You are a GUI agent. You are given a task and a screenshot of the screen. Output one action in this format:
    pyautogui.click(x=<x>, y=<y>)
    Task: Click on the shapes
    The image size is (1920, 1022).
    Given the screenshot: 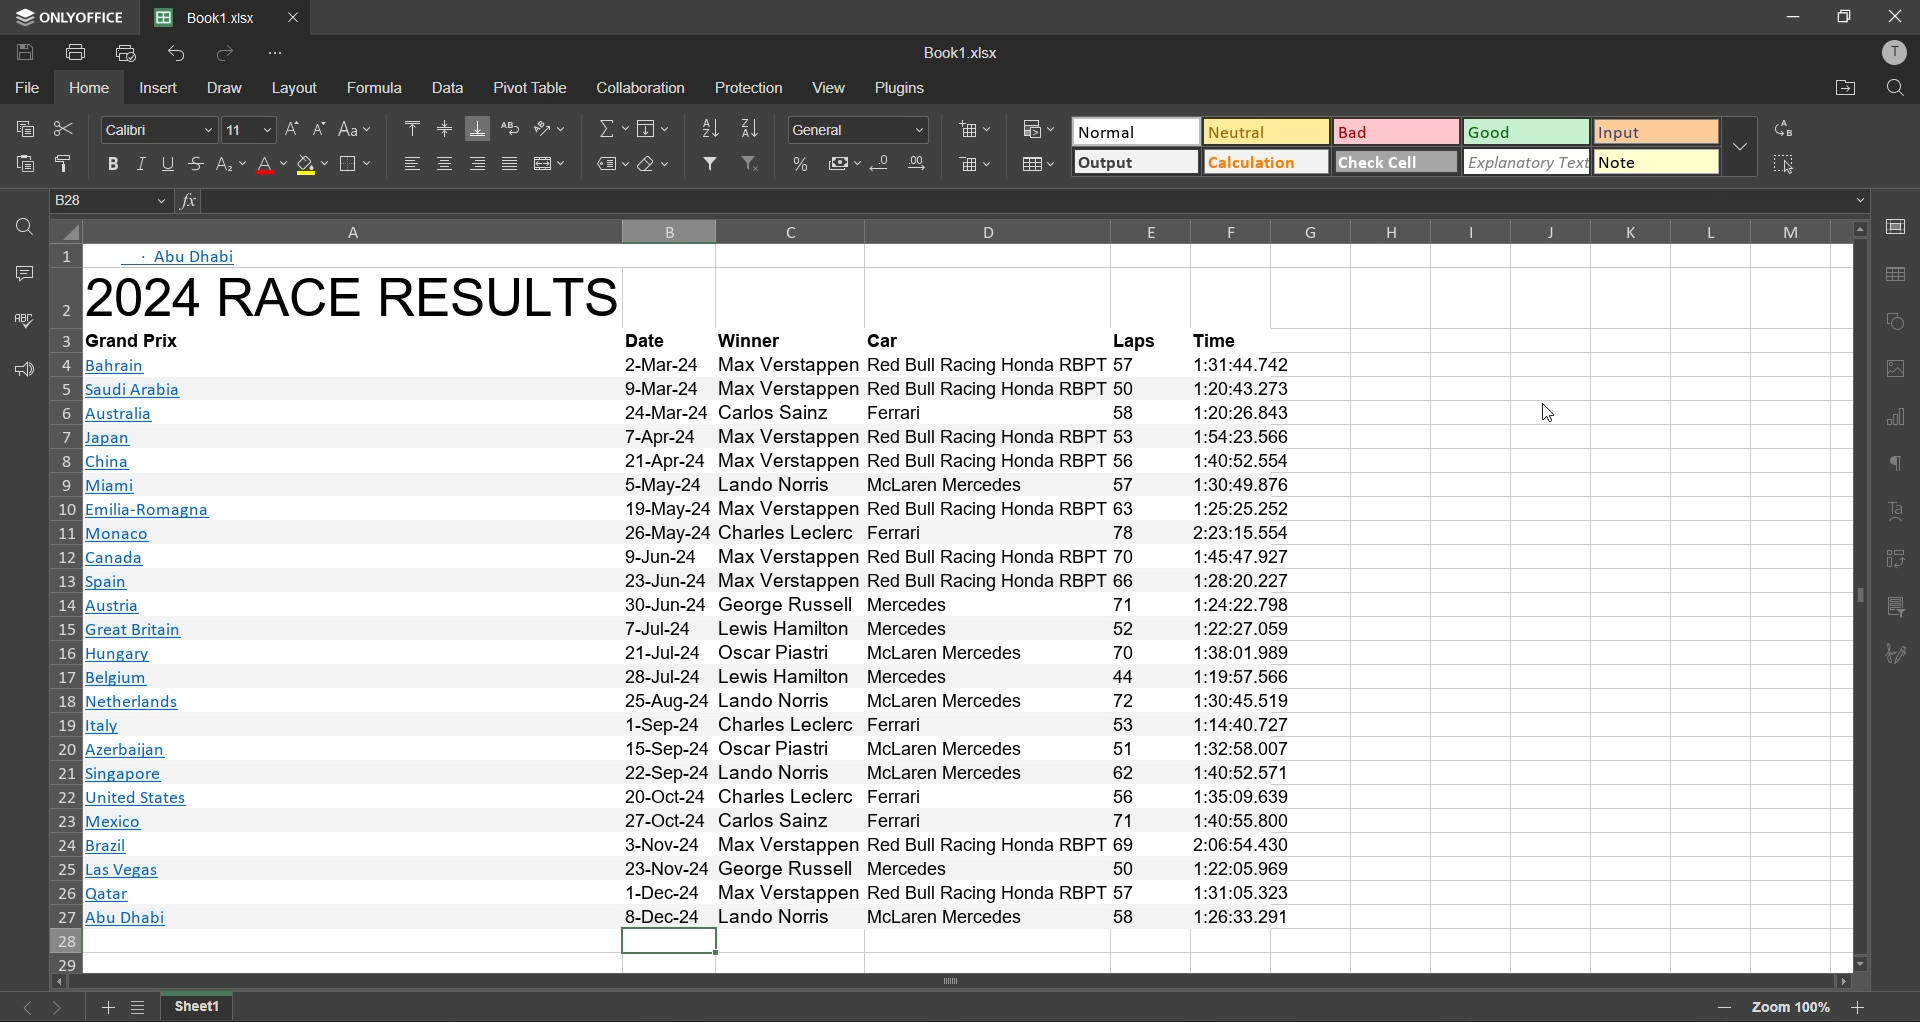 What is the action you would take?
    pyautogui.click(x=1900, y=324)
    